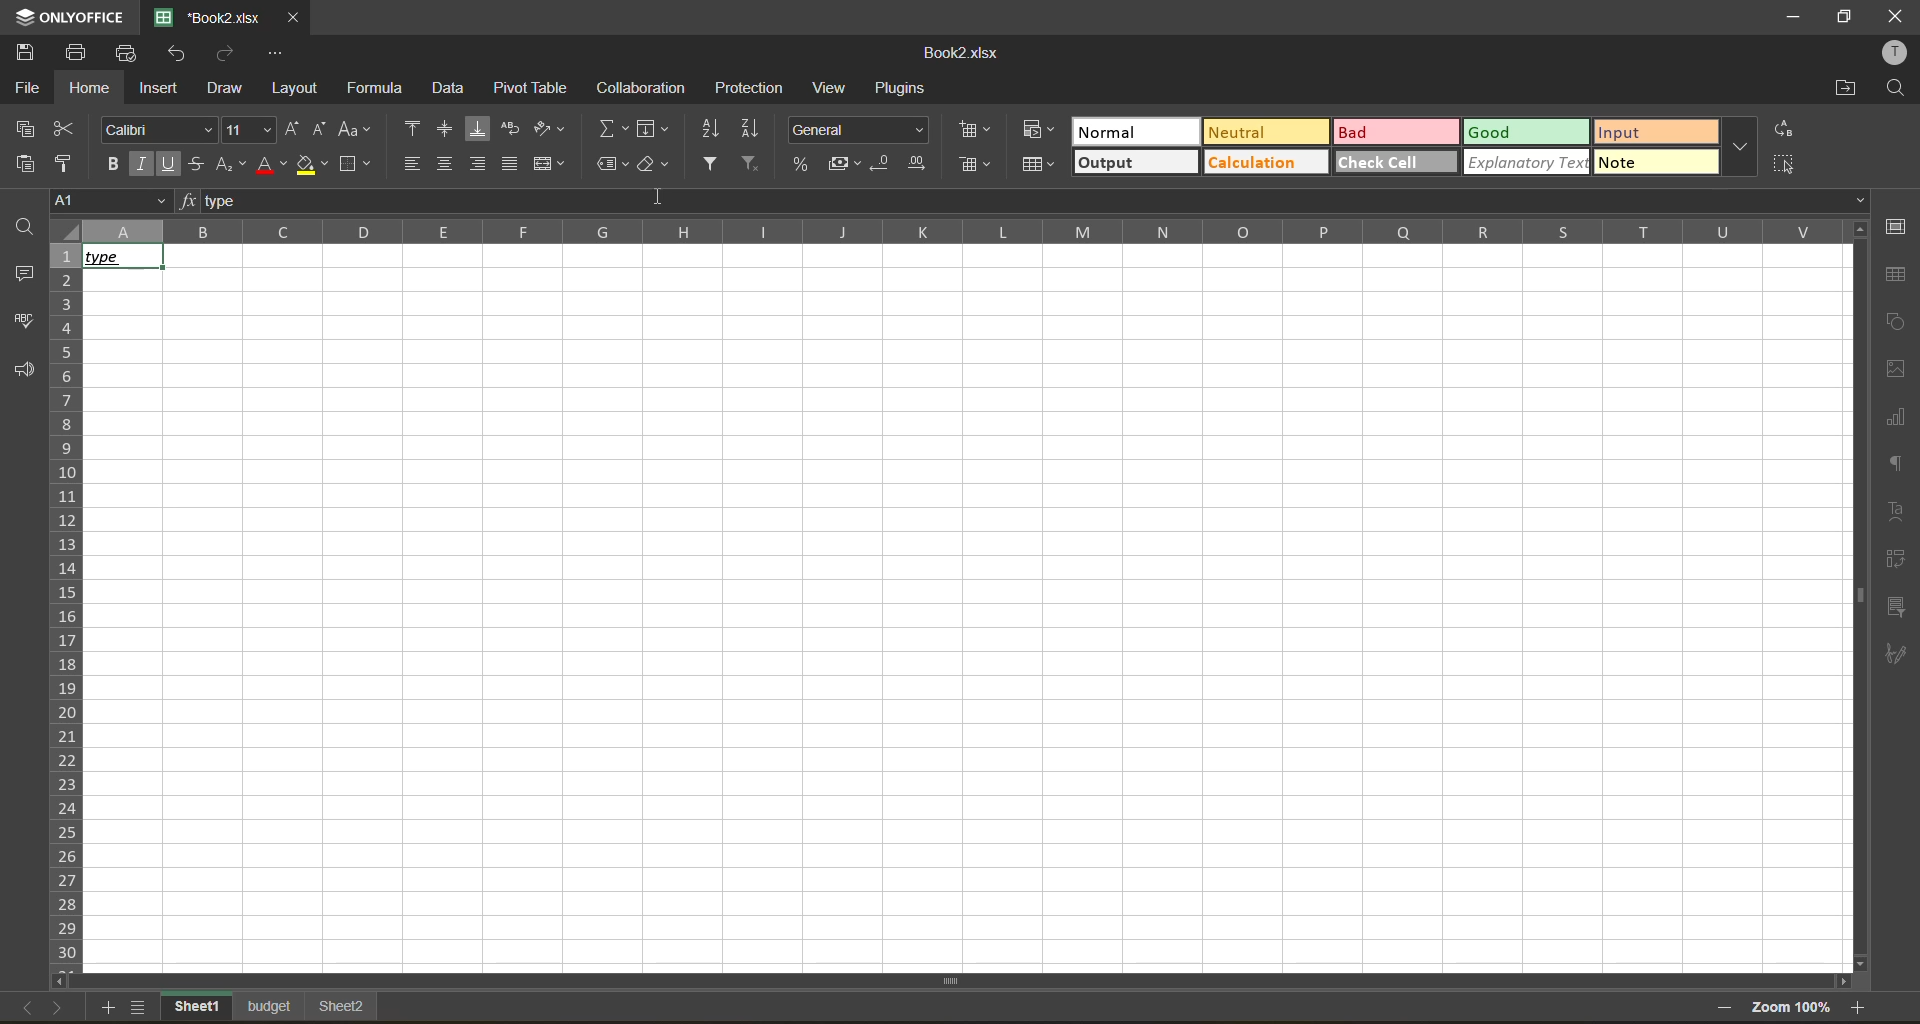 The height and width of the screenshot is (1024, 1920). What do you see at coordinates (1895, 17) in the screenshot?
I see `close` at bounding box center [1895, 17].